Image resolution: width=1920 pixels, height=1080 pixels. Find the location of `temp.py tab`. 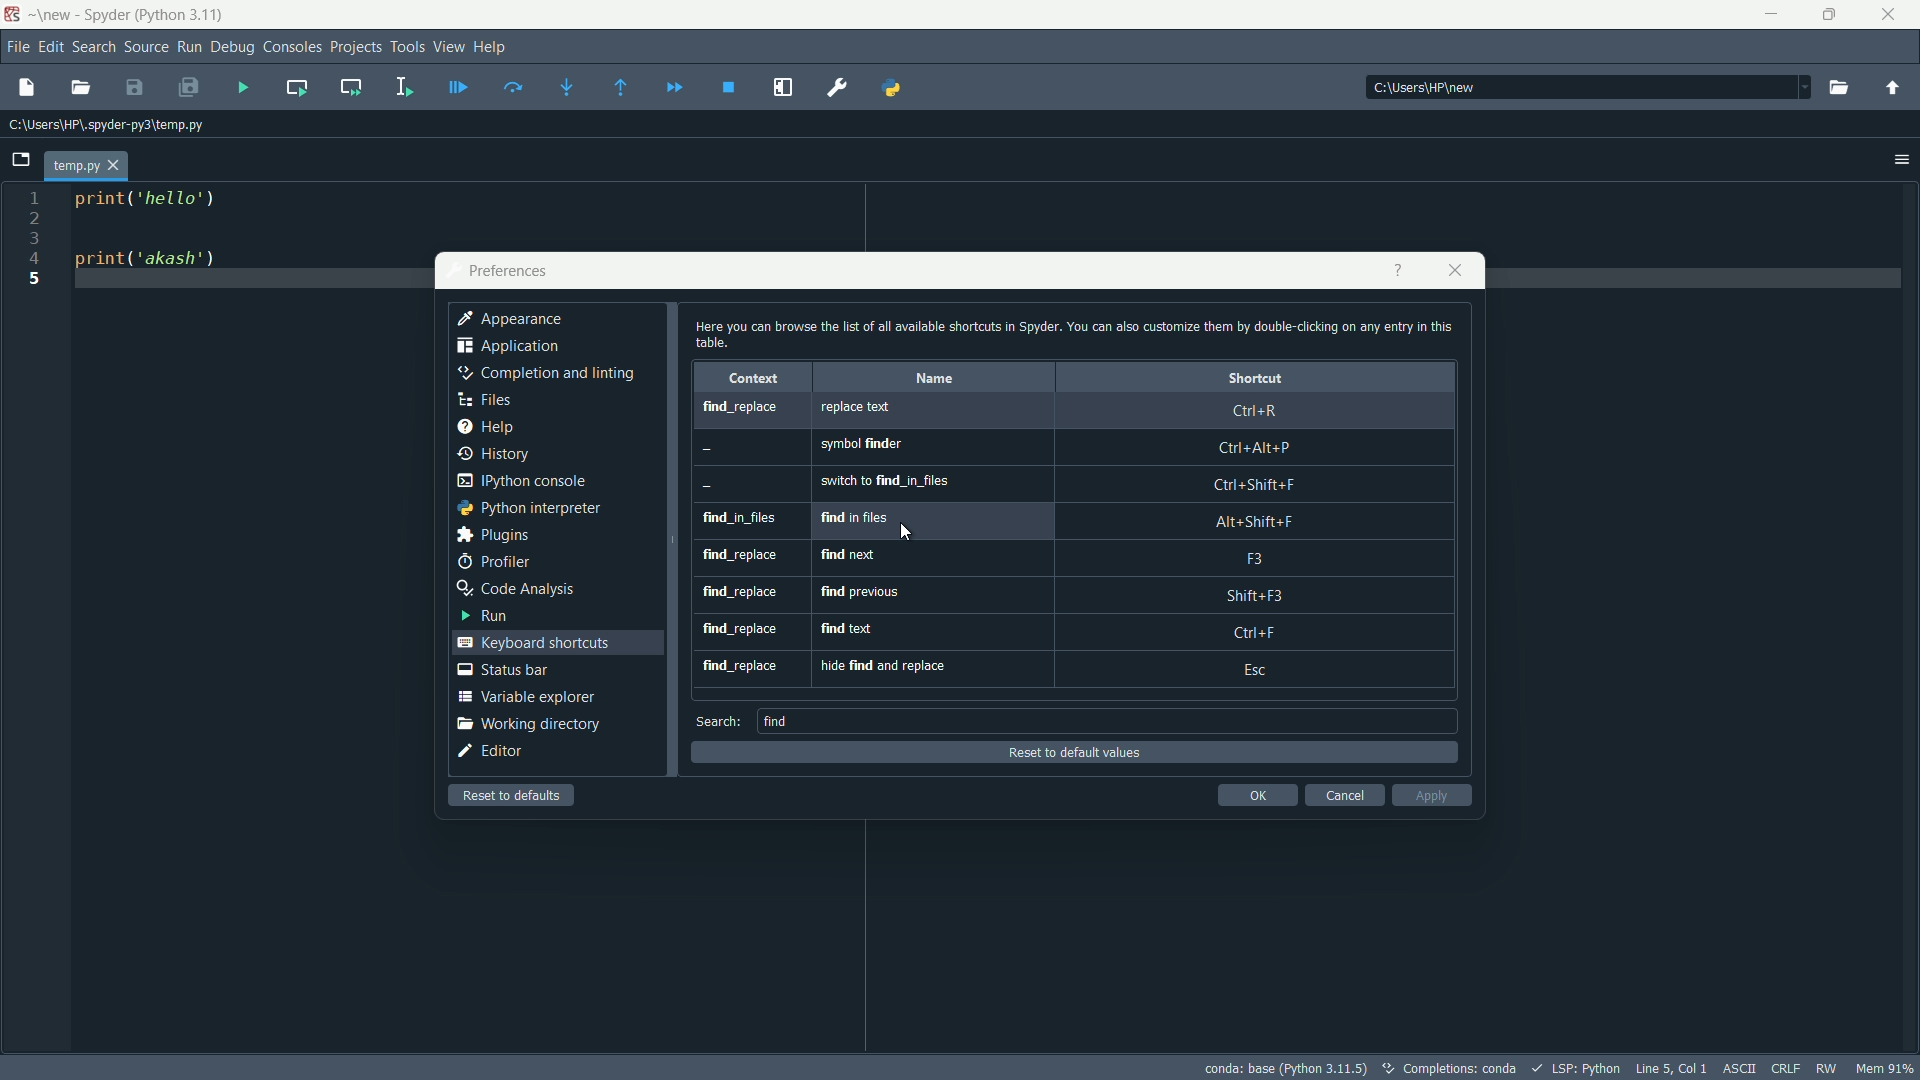

temp.py tab is located at coordinates (84, 166).